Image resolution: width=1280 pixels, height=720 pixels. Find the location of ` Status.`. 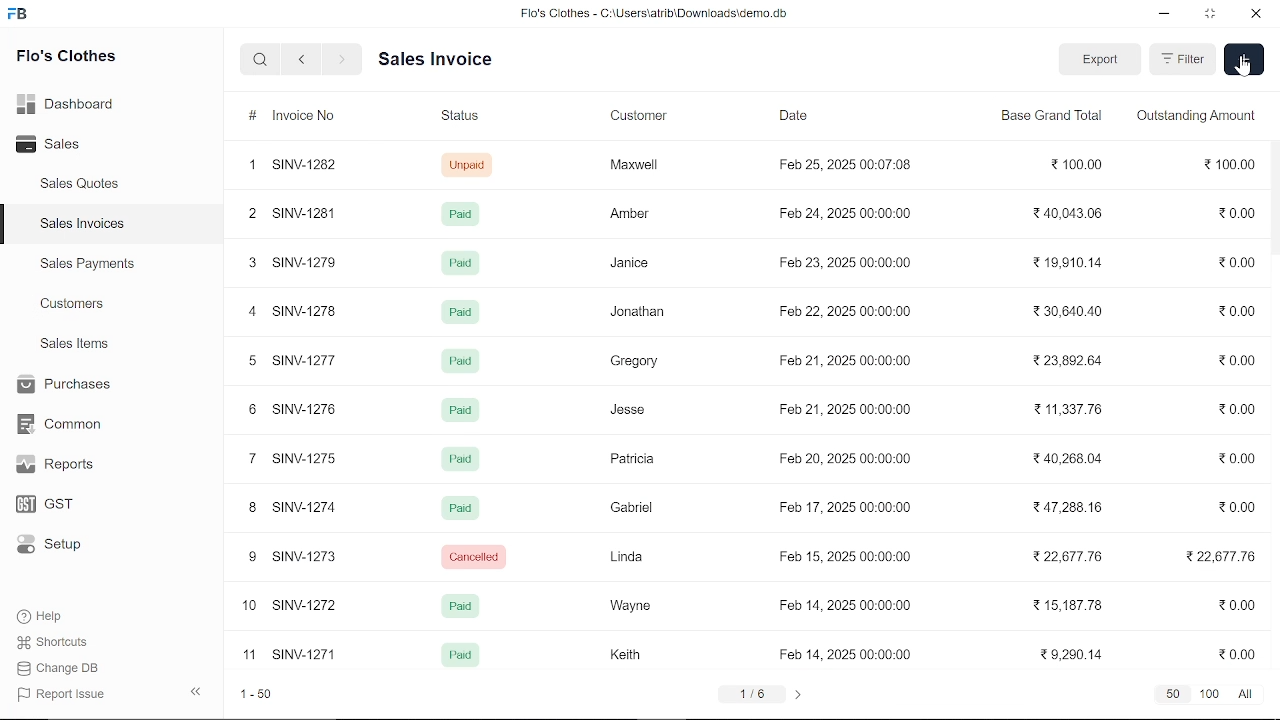

 Status. is located at coordinates (459, 119).